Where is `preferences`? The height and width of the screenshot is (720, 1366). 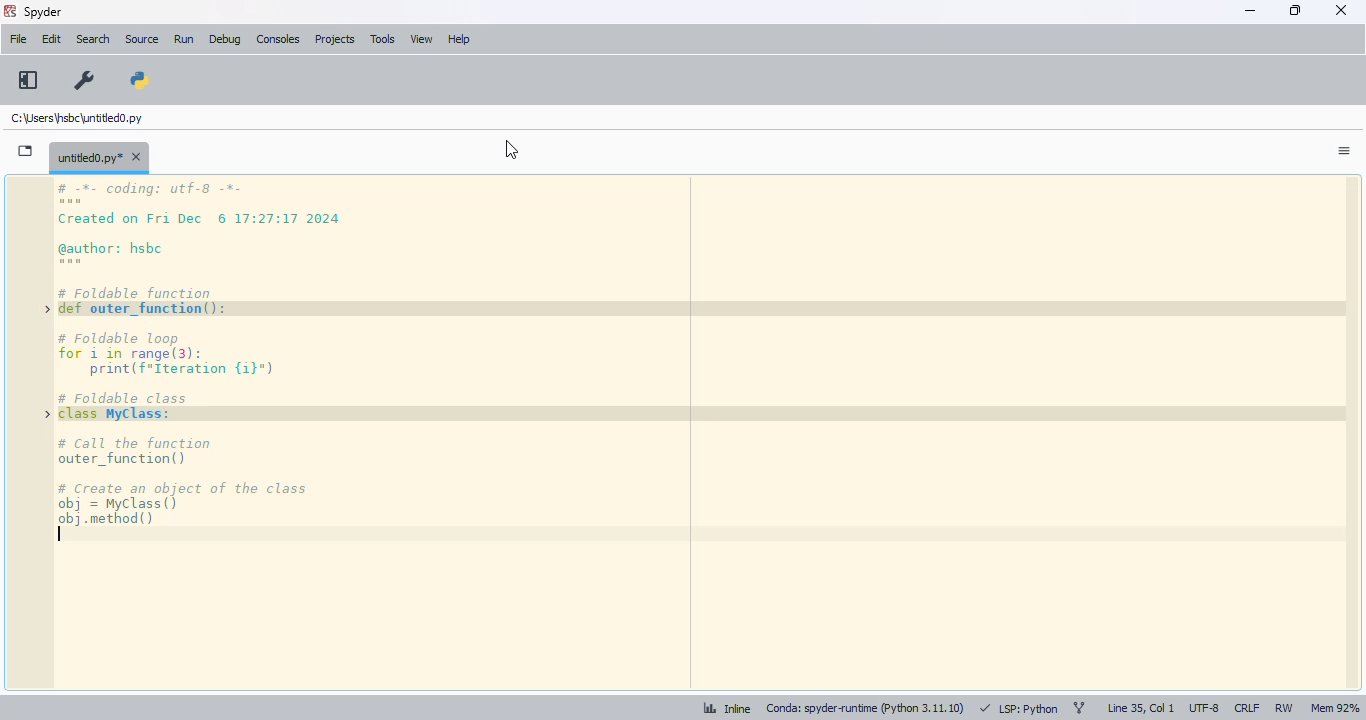
preferences is located at coordinates (85, 81).